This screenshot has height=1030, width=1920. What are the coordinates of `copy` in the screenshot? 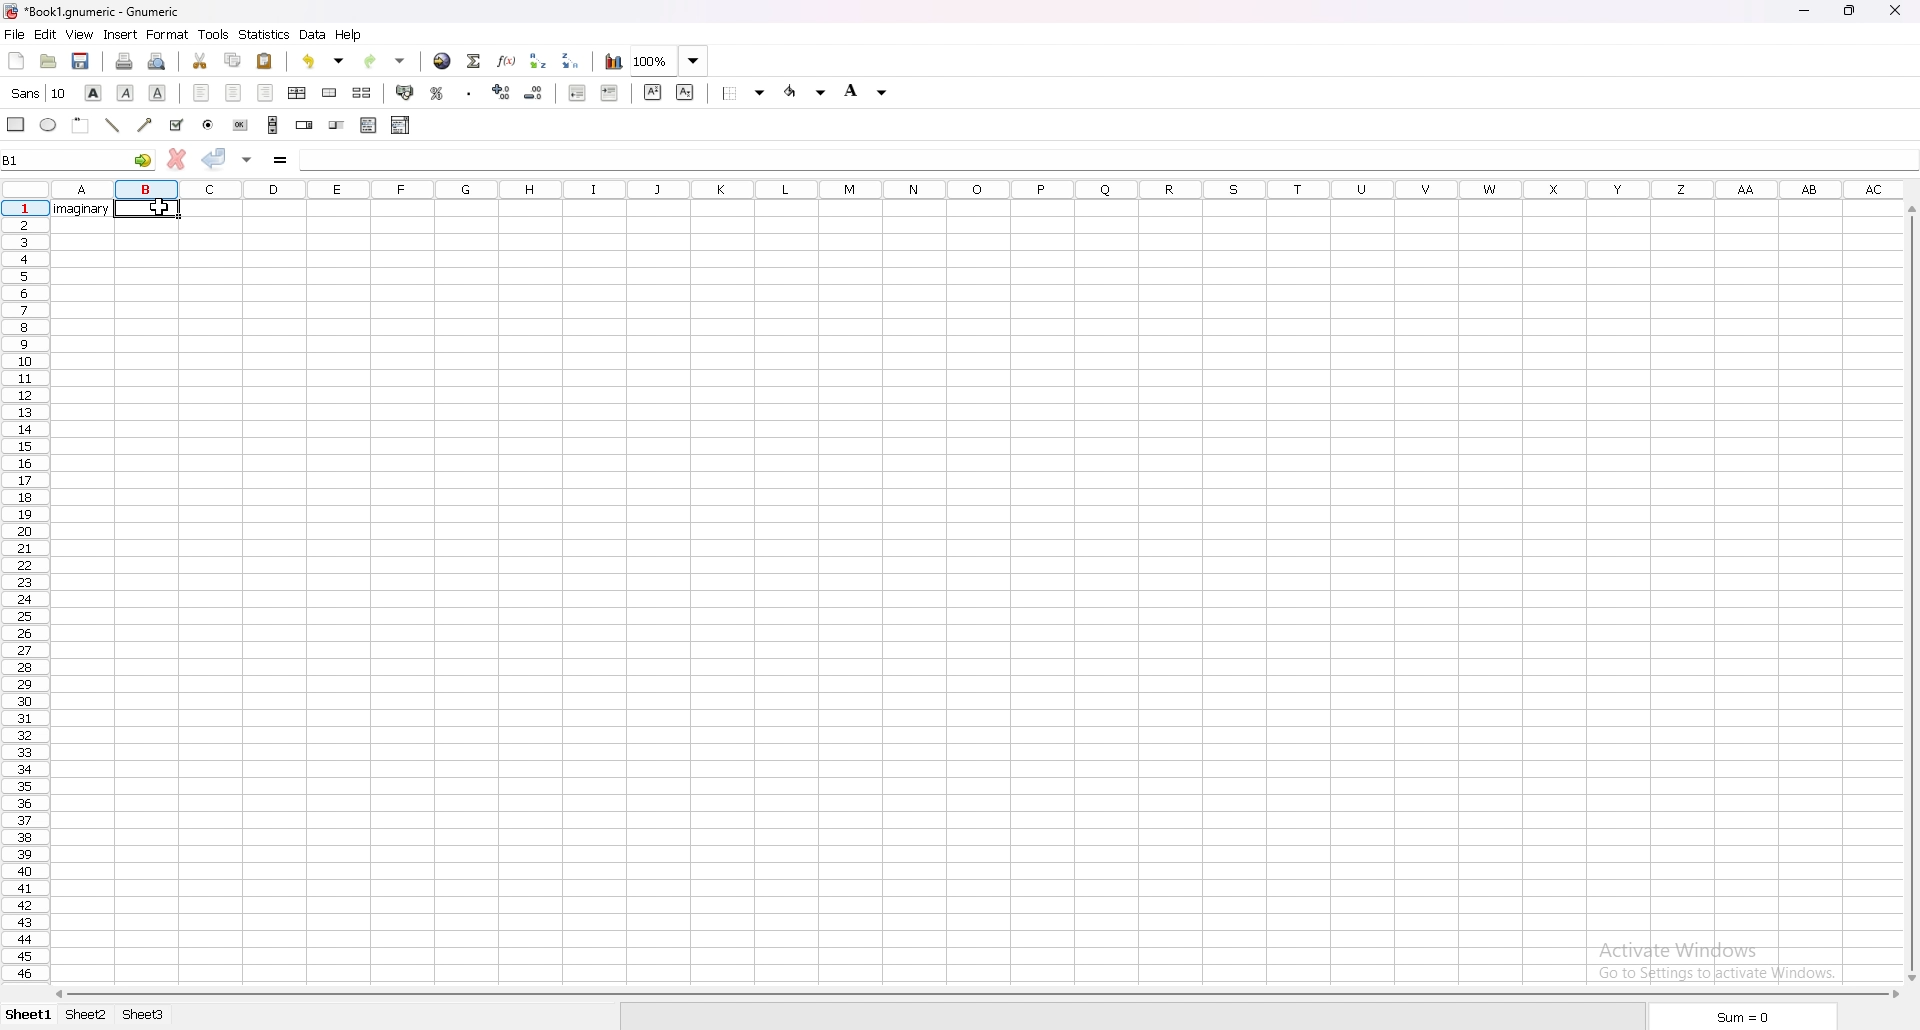 It's located at (233, 60).